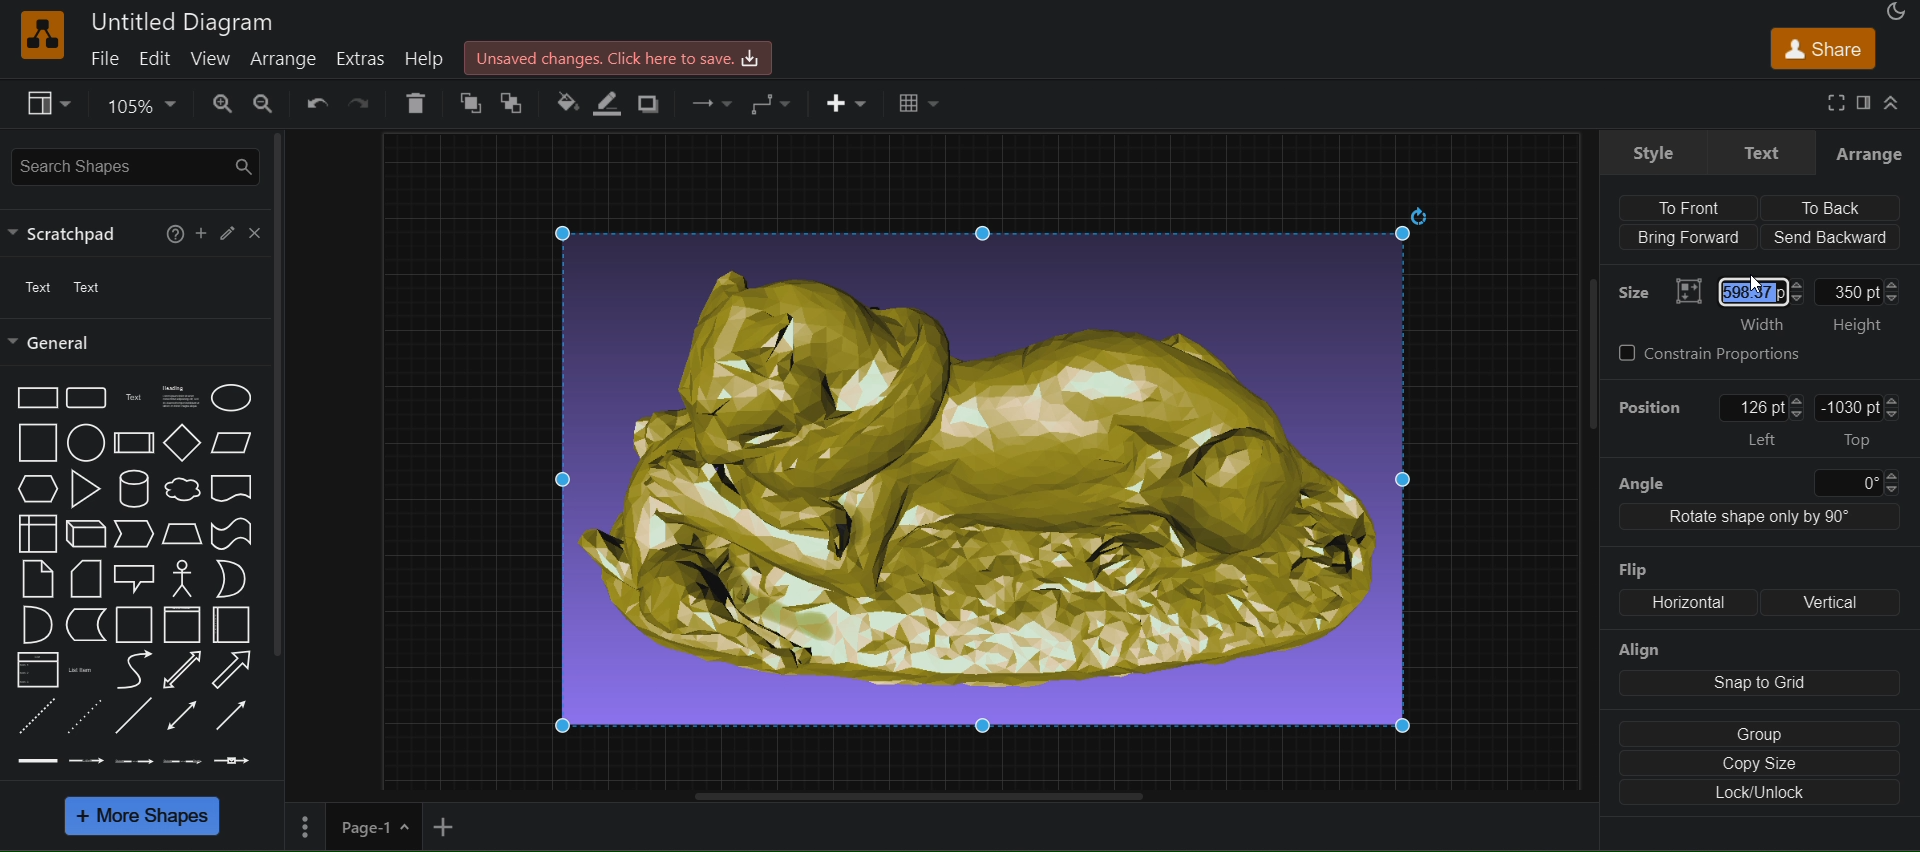  I want to click on line color, so click(610, 105).